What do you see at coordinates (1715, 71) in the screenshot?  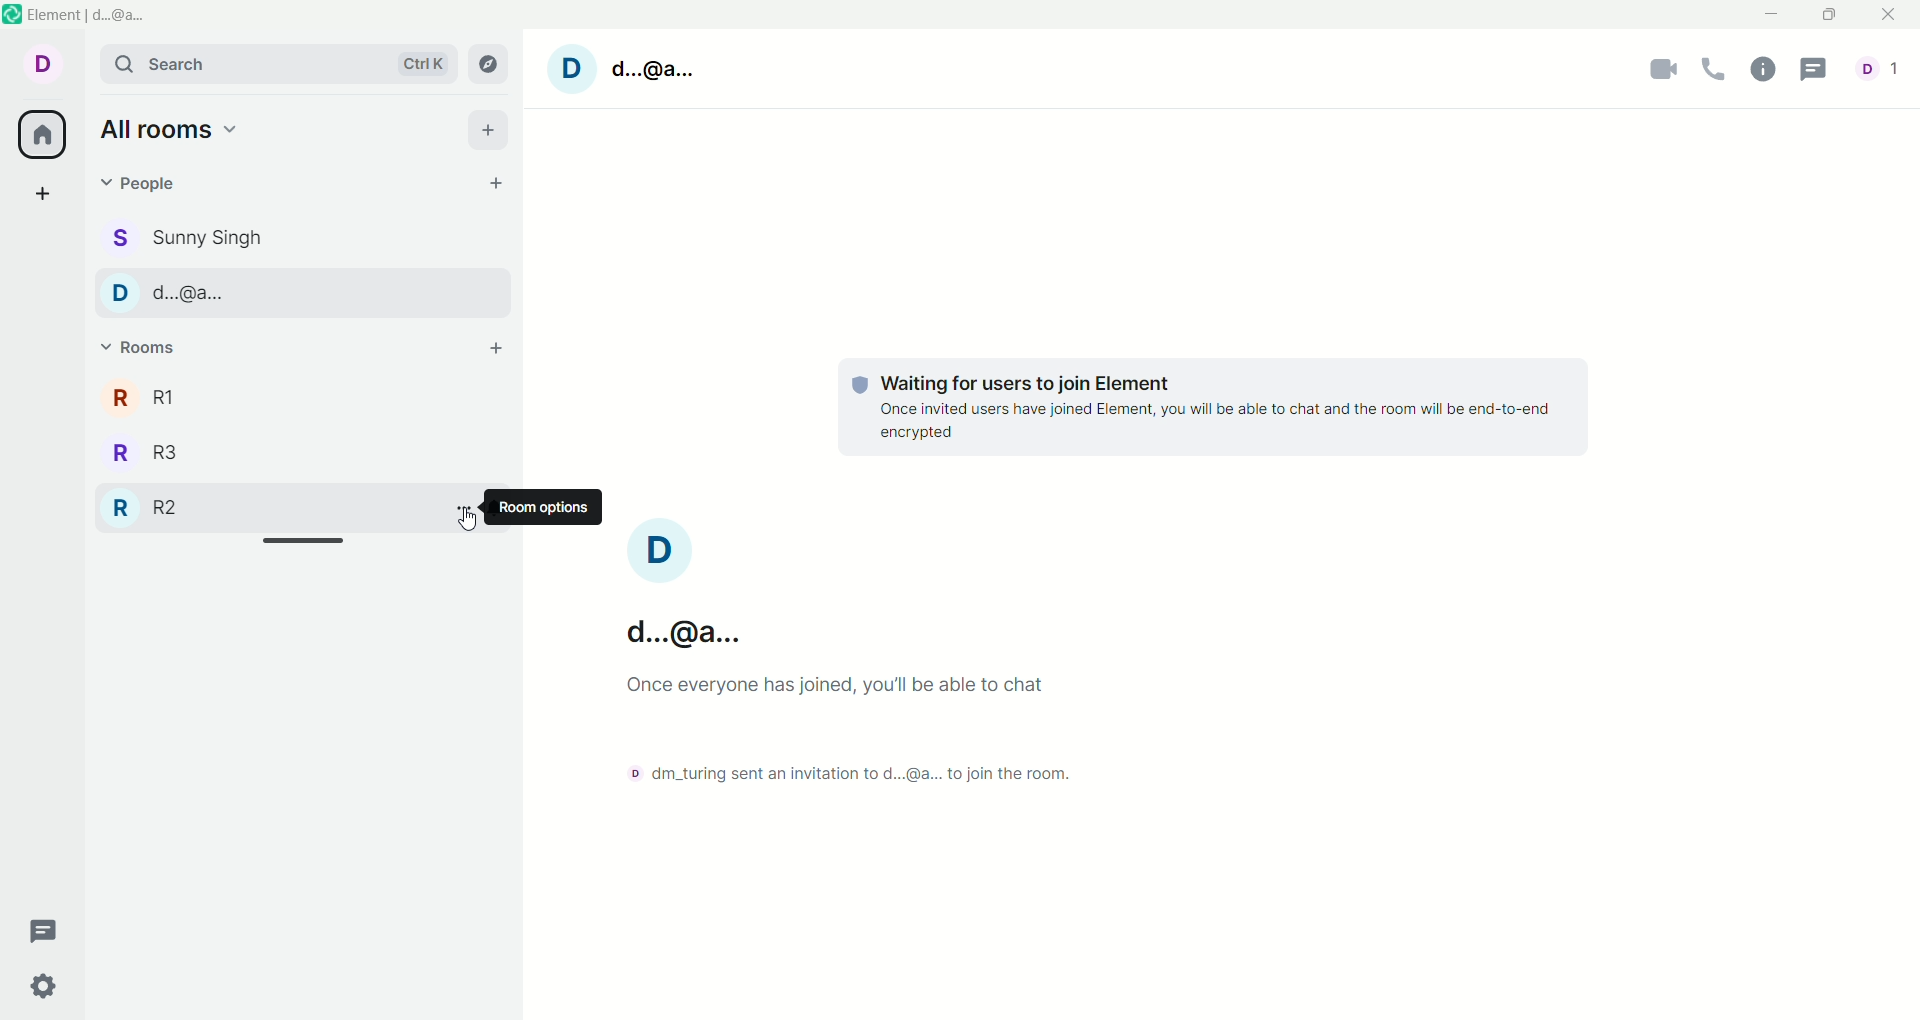 I see `audio call` at bounding box center [1715, 71].